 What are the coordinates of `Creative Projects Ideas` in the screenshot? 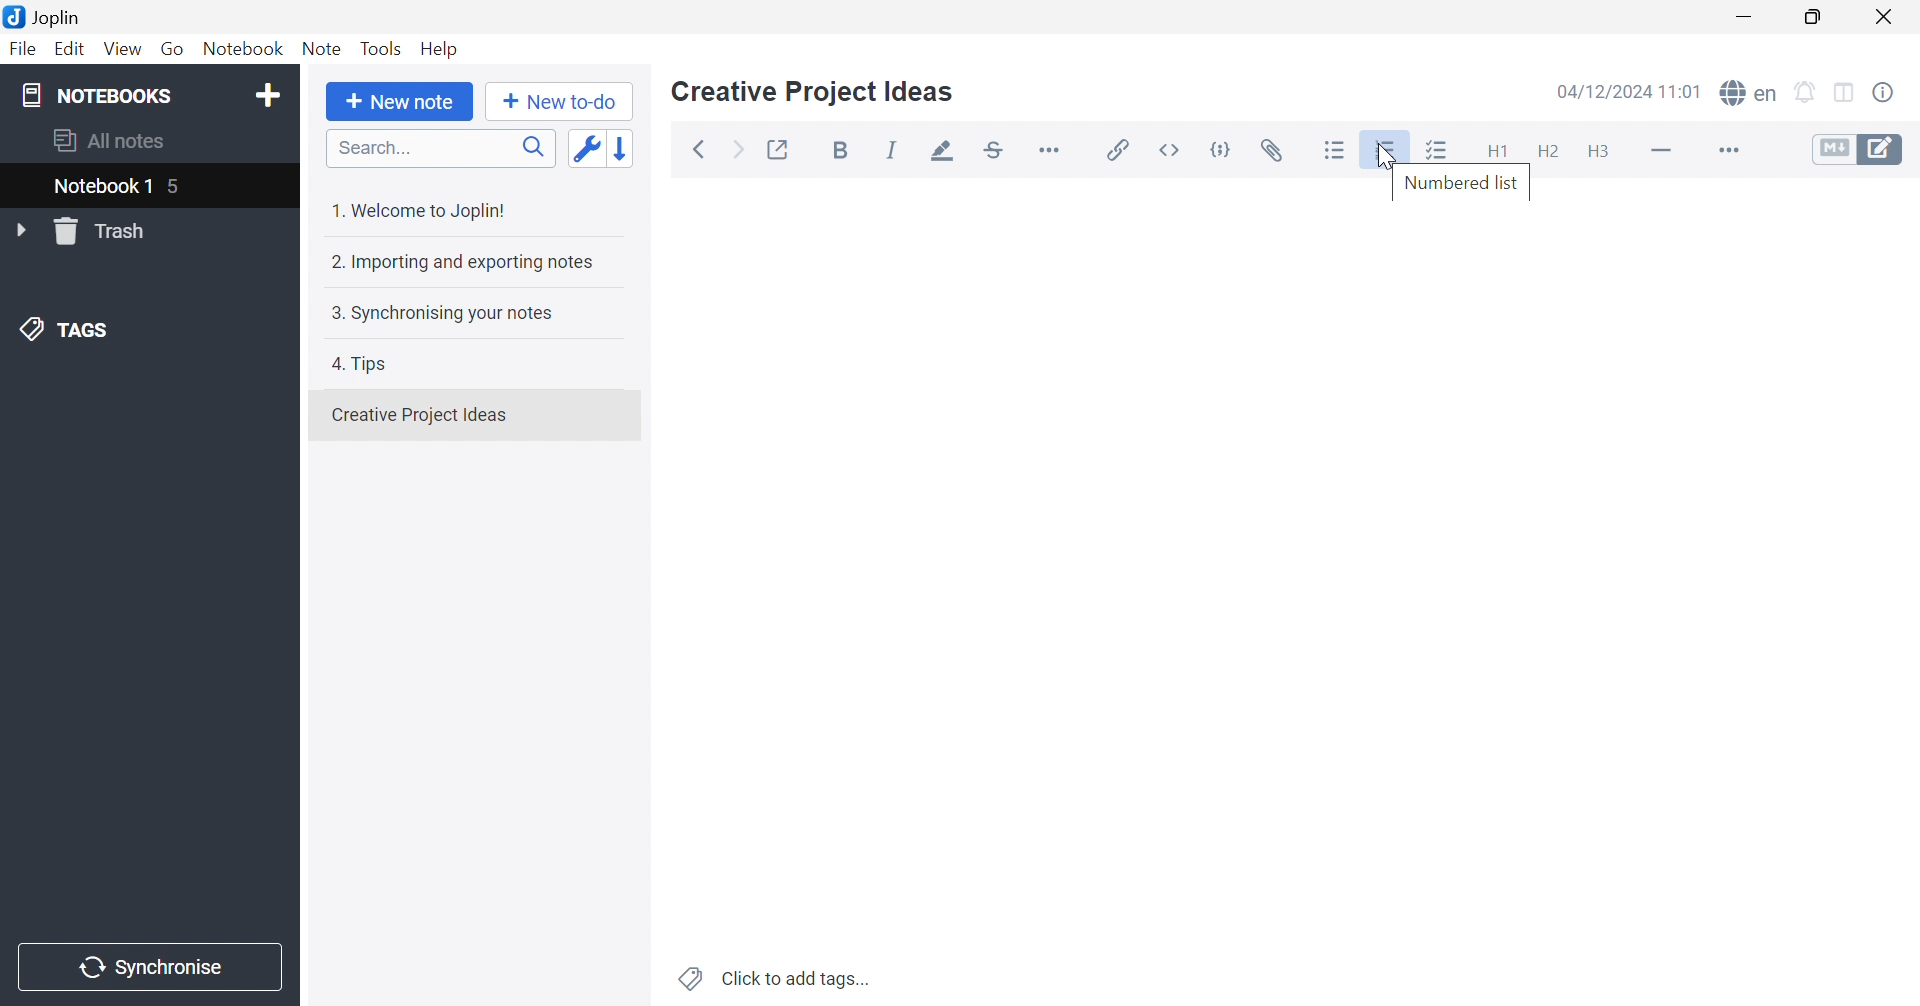 It's located at (419, 415).